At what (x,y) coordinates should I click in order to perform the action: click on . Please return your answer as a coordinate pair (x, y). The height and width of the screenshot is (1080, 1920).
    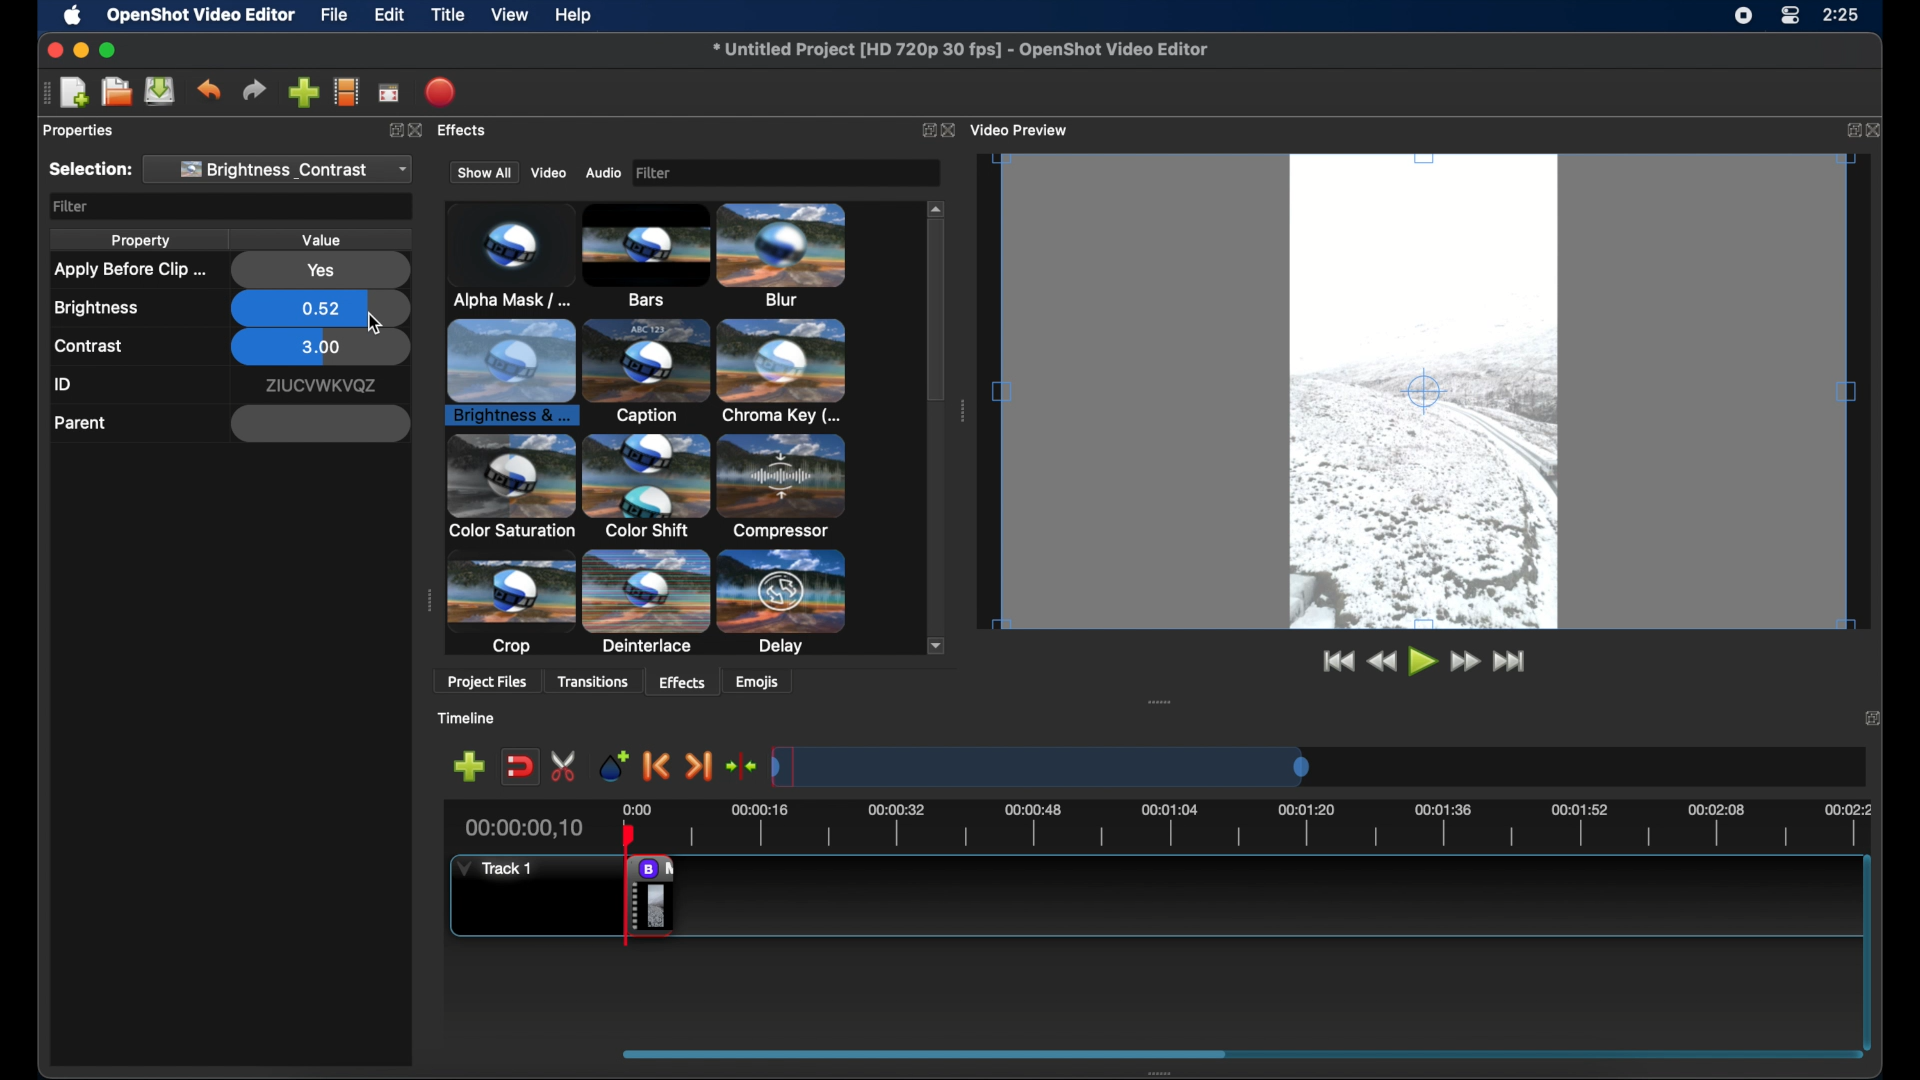
    Looking at the image, I should click on (419, 128).